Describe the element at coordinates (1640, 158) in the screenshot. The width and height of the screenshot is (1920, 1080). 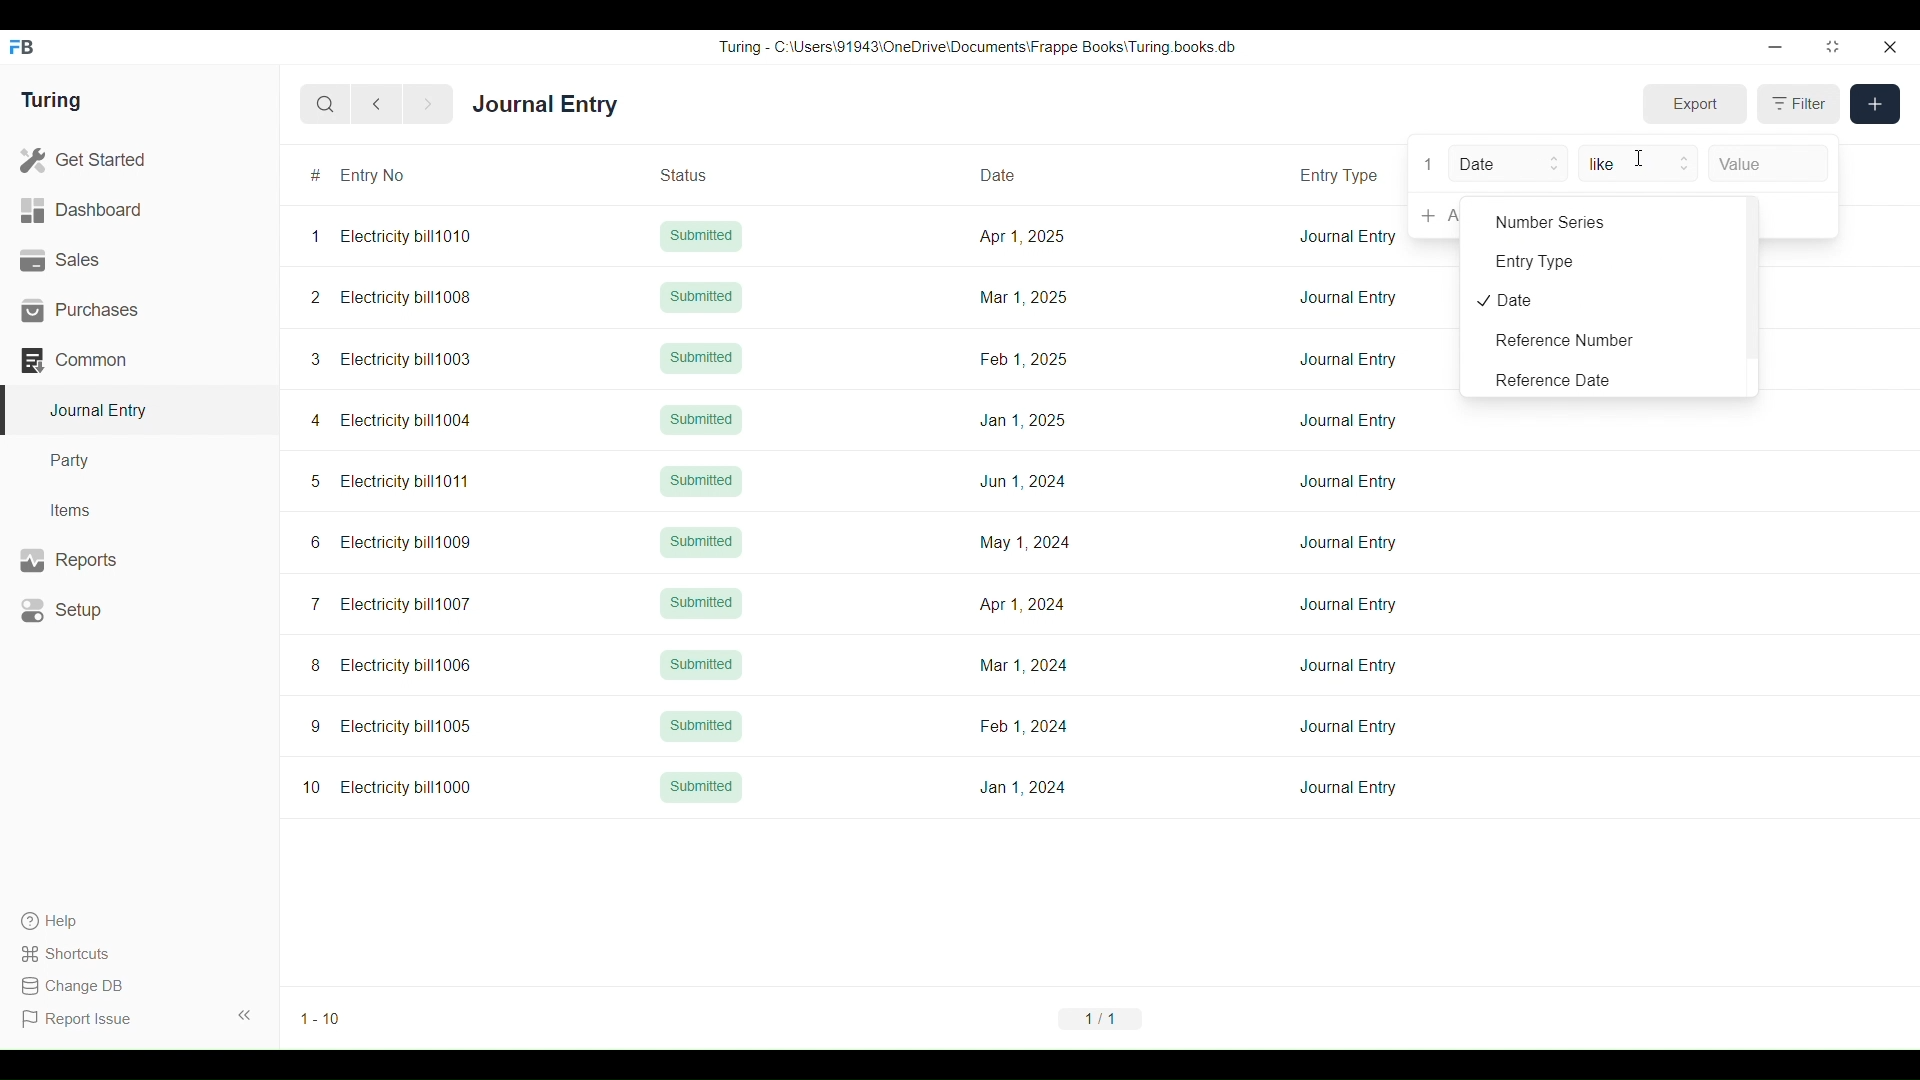
I see `Cursor` at that location.